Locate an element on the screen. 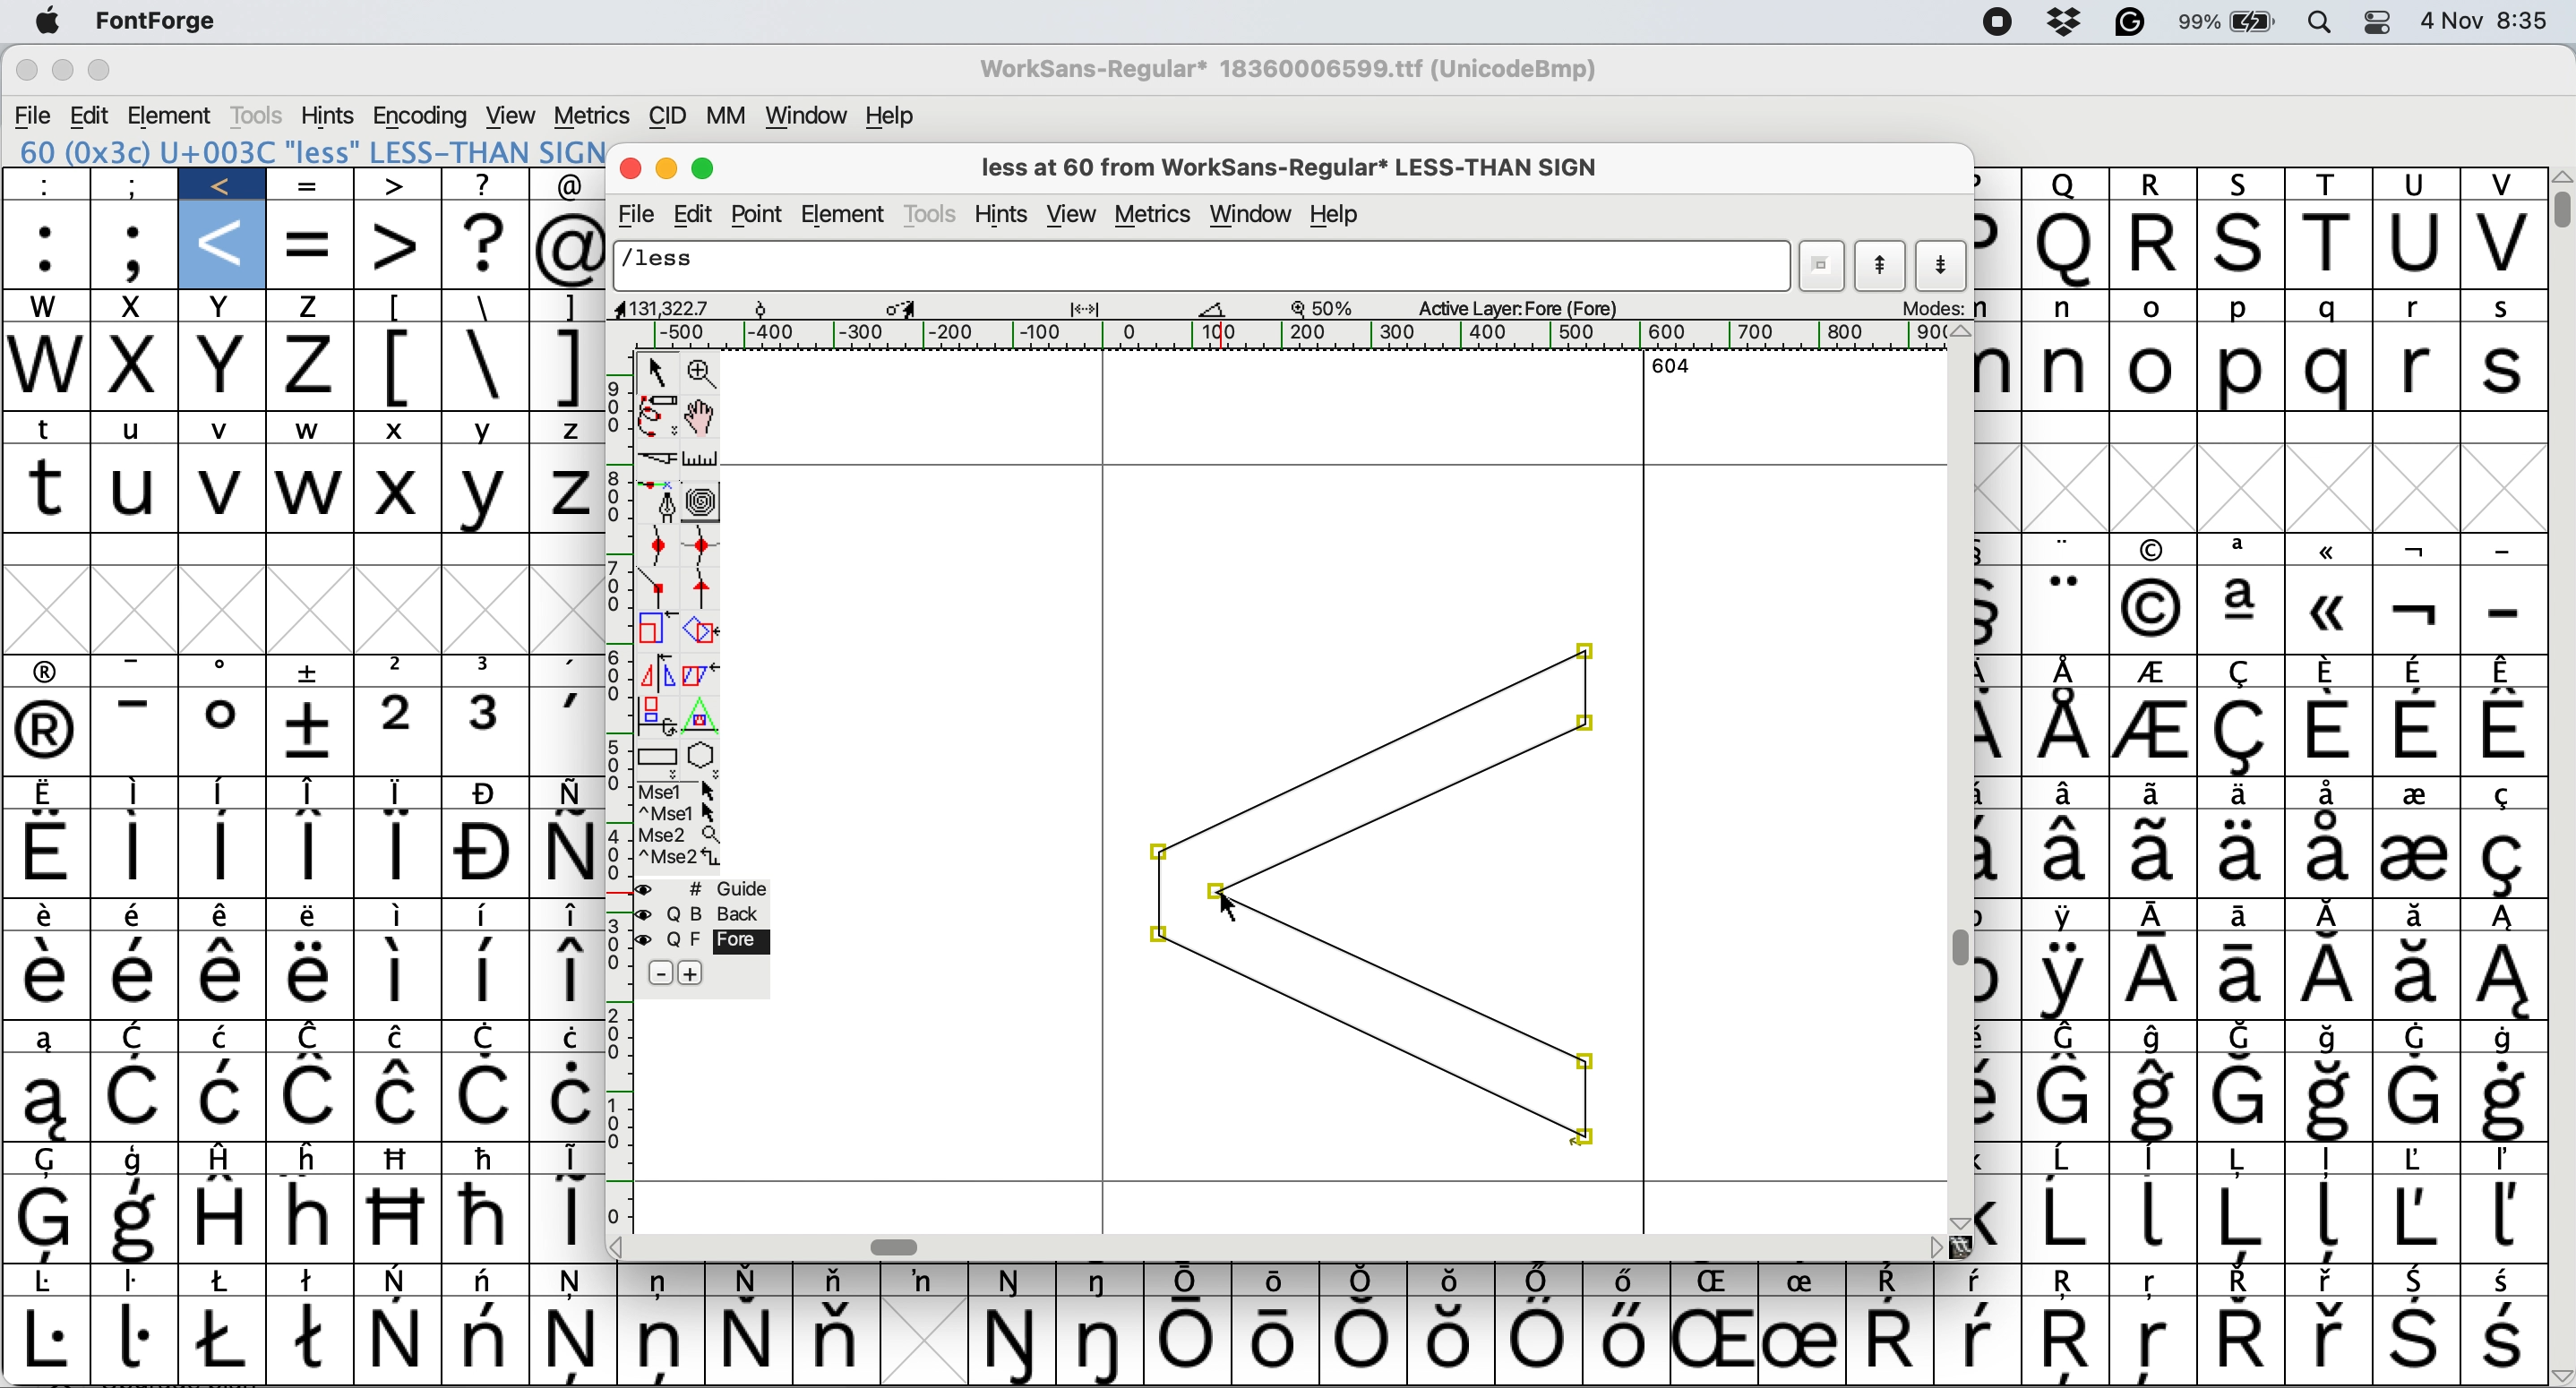 Image resolution: width=2576 pixels, height=1388 pixels. Symbol is located at coordinates (228, 1159).